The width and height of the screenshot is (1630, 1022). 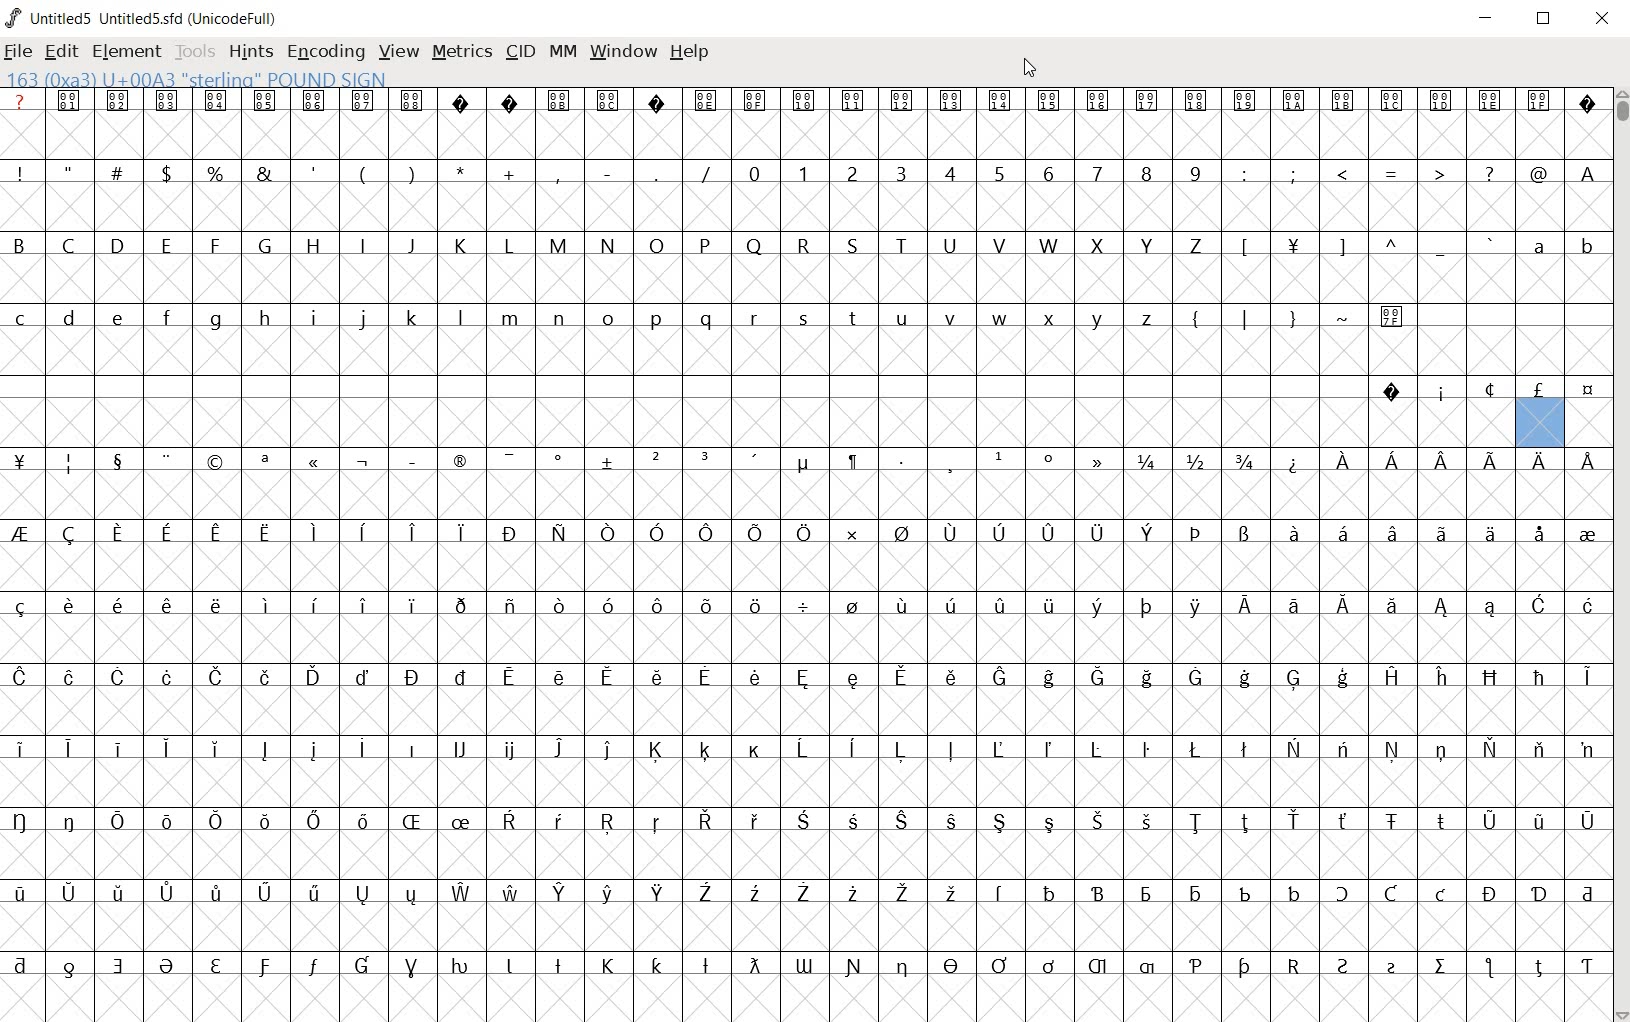 I want to click on Symbol, so click(x=314, y=894).